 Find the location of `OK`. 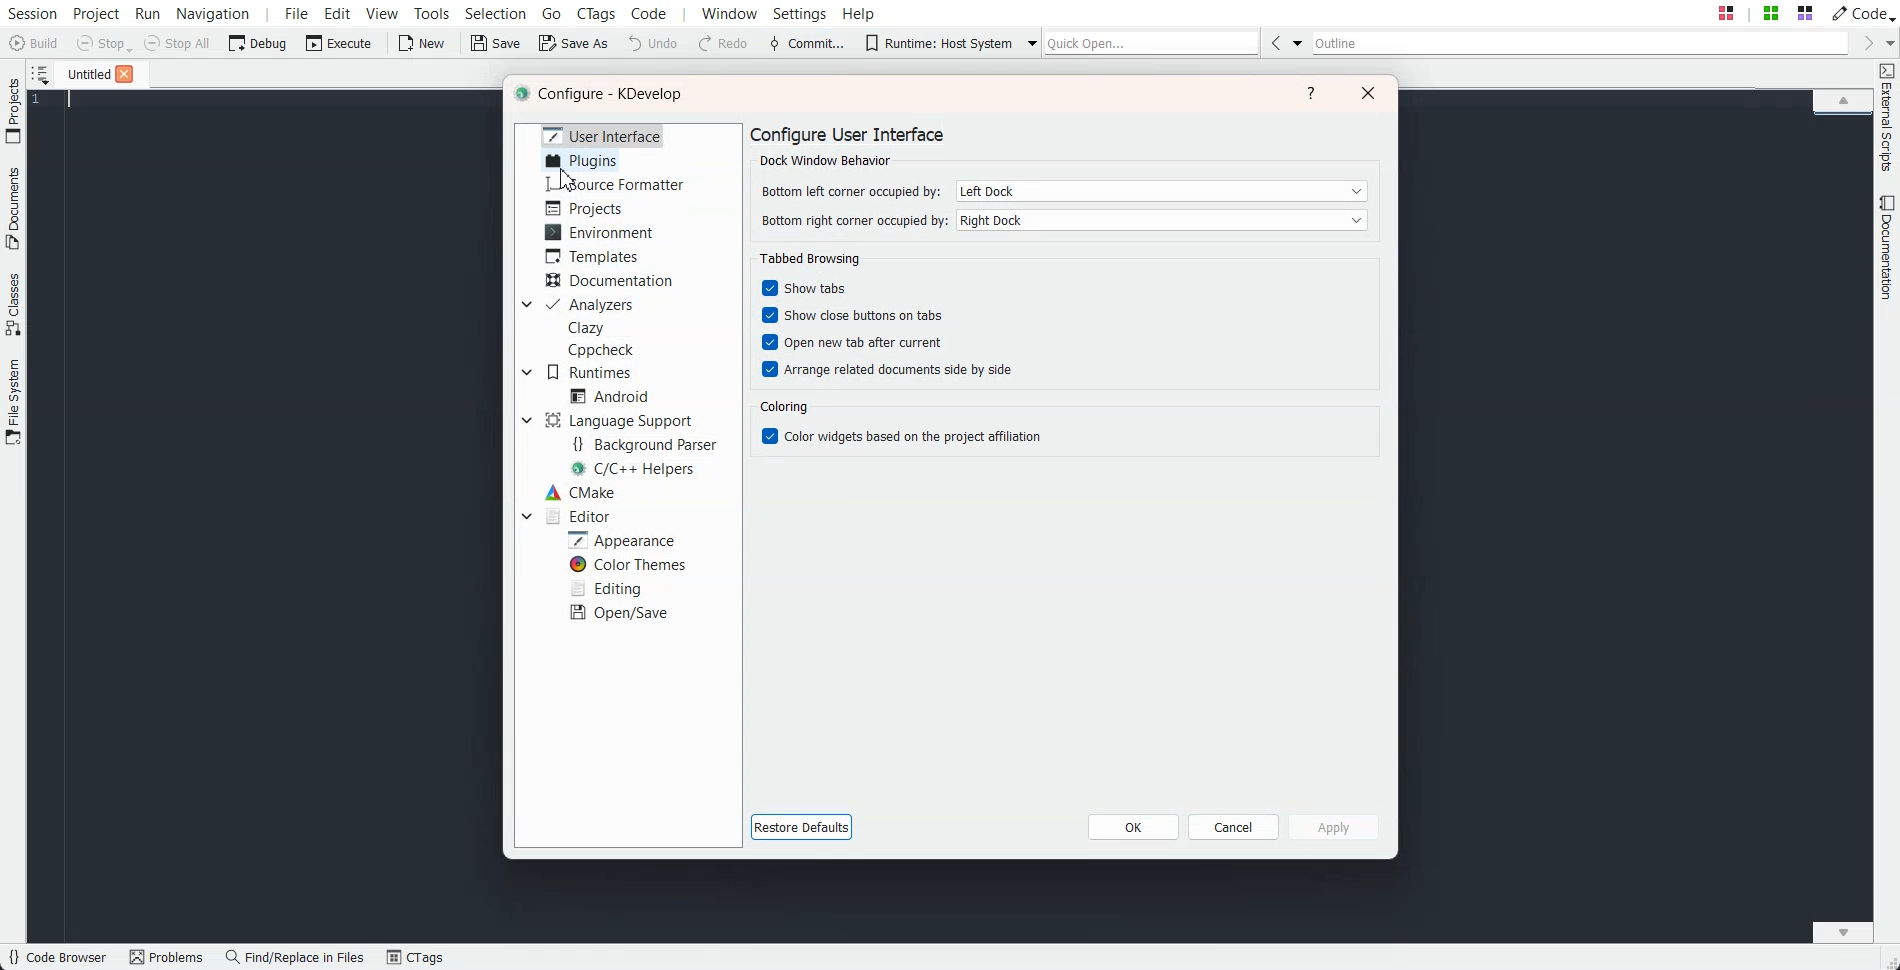

OK is located at coordinates (1133, 827).